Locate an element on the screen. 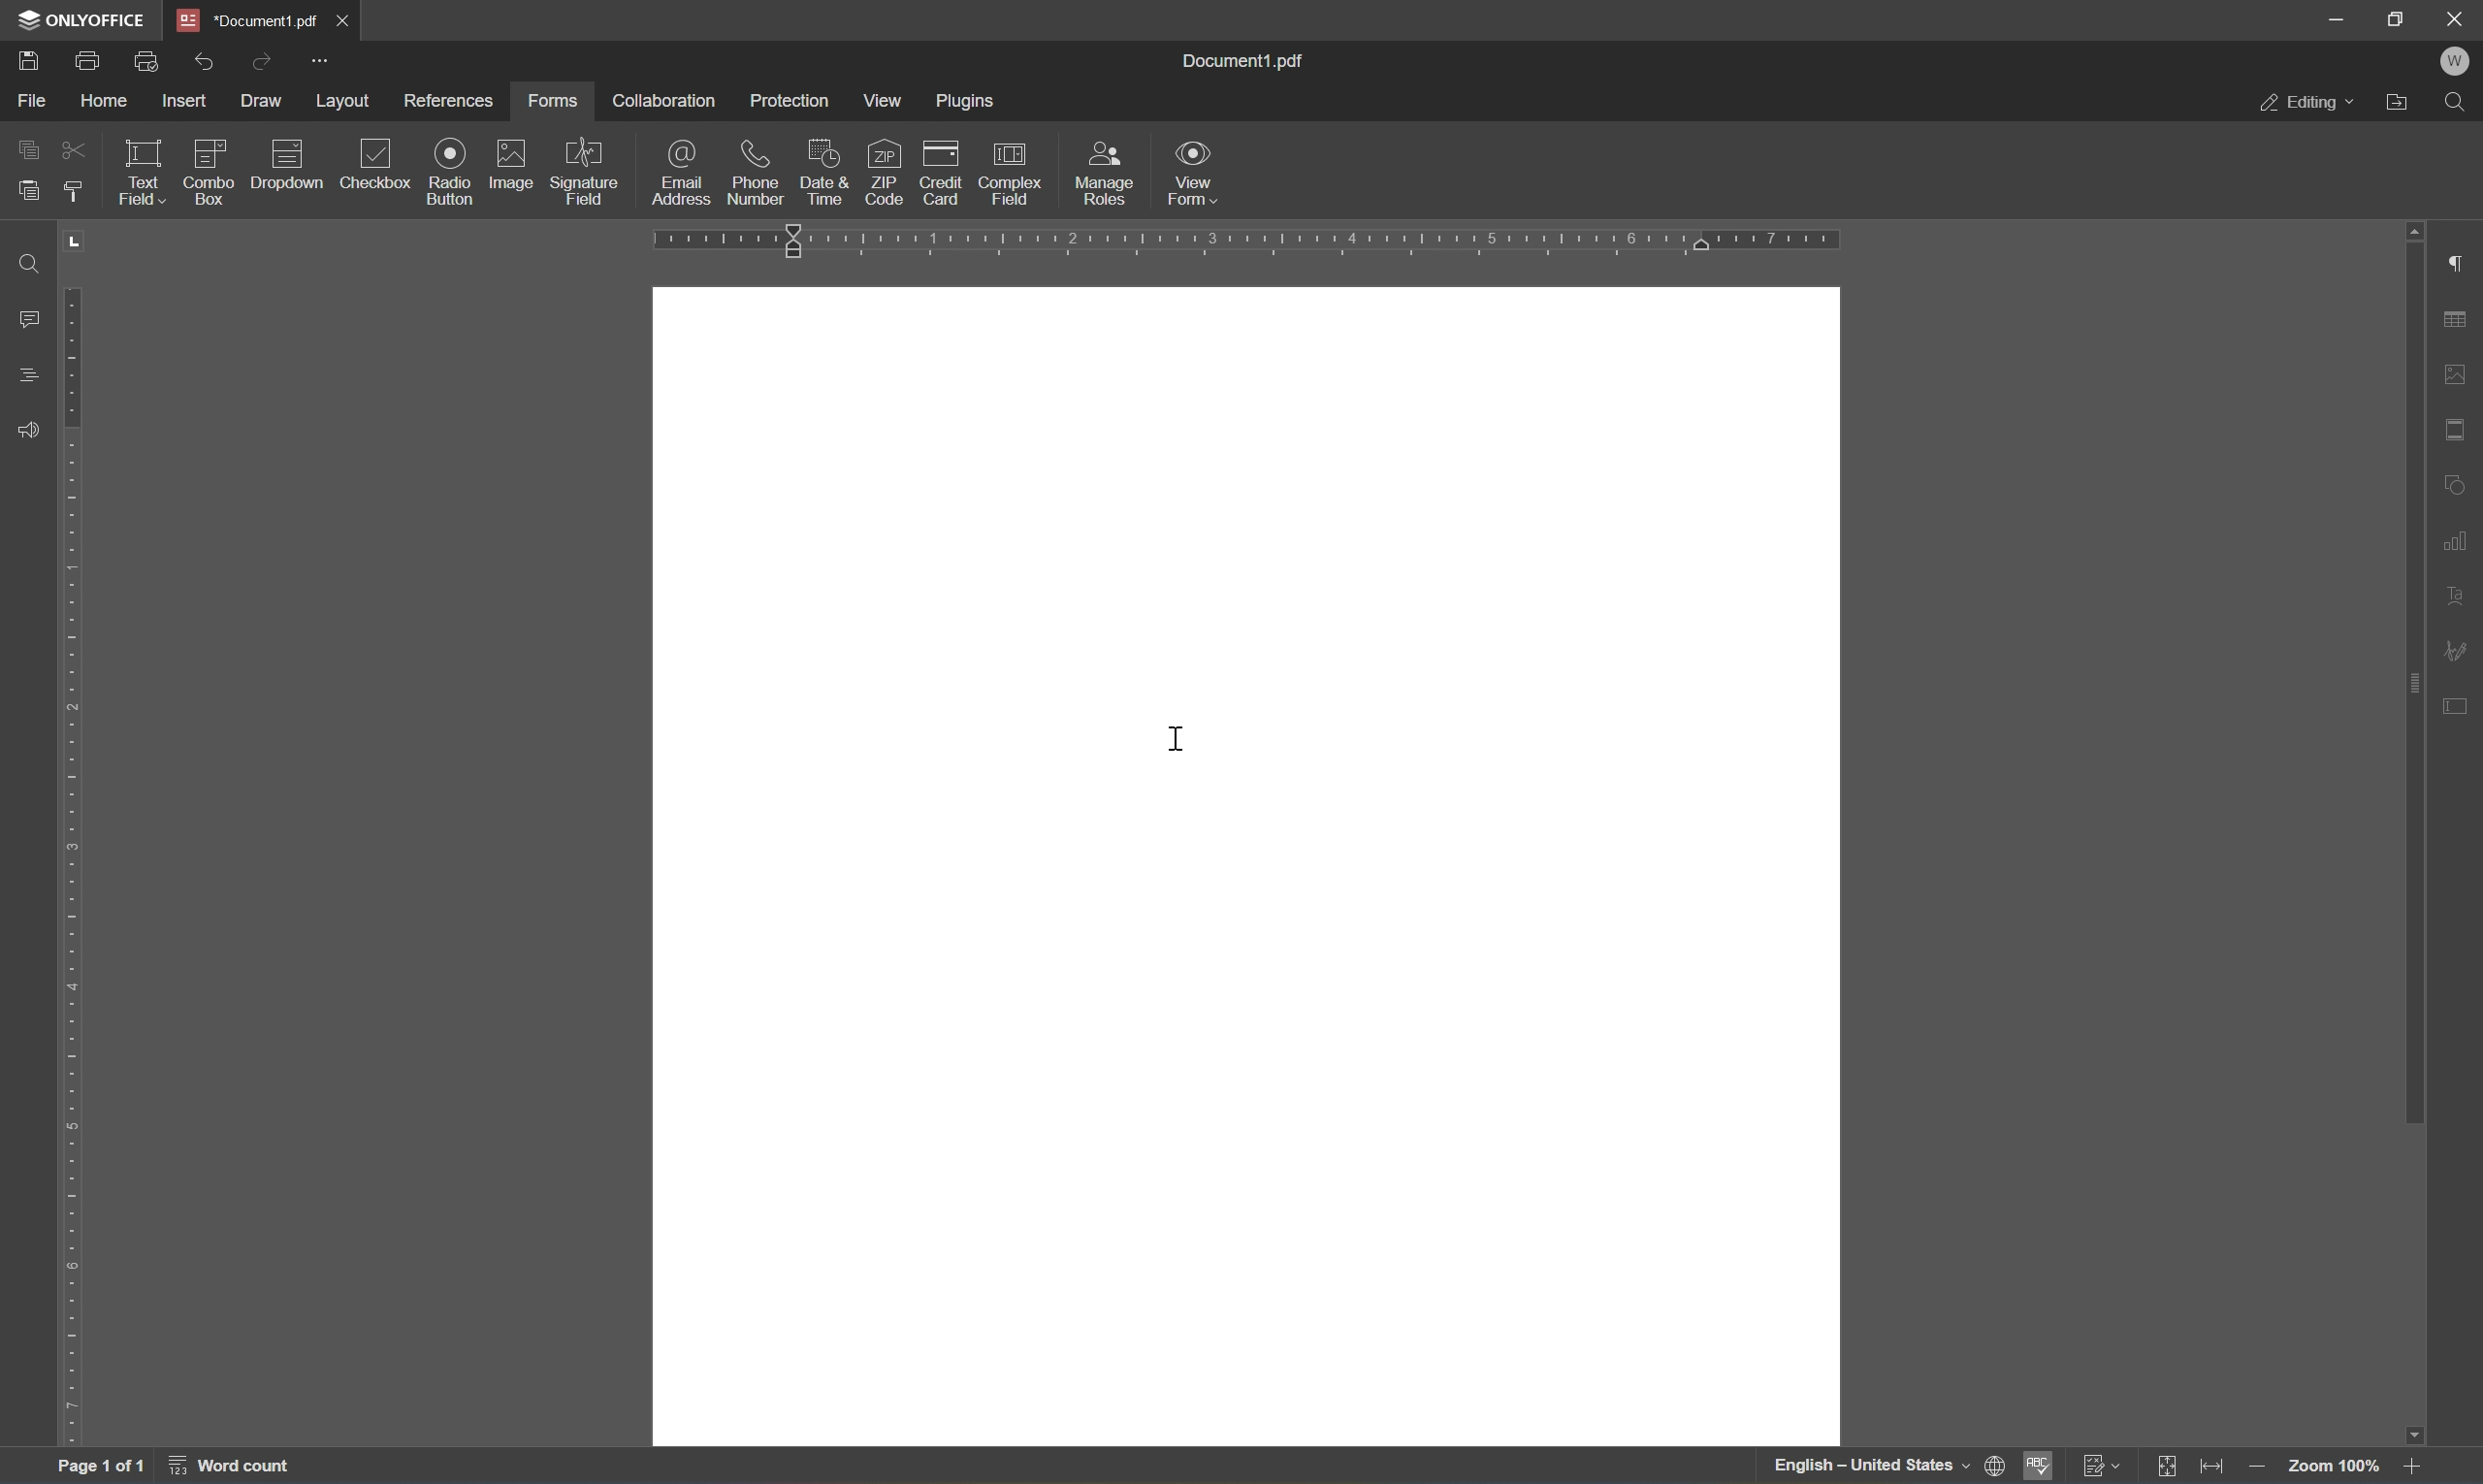  radio button is located at coordinates (453, 172).